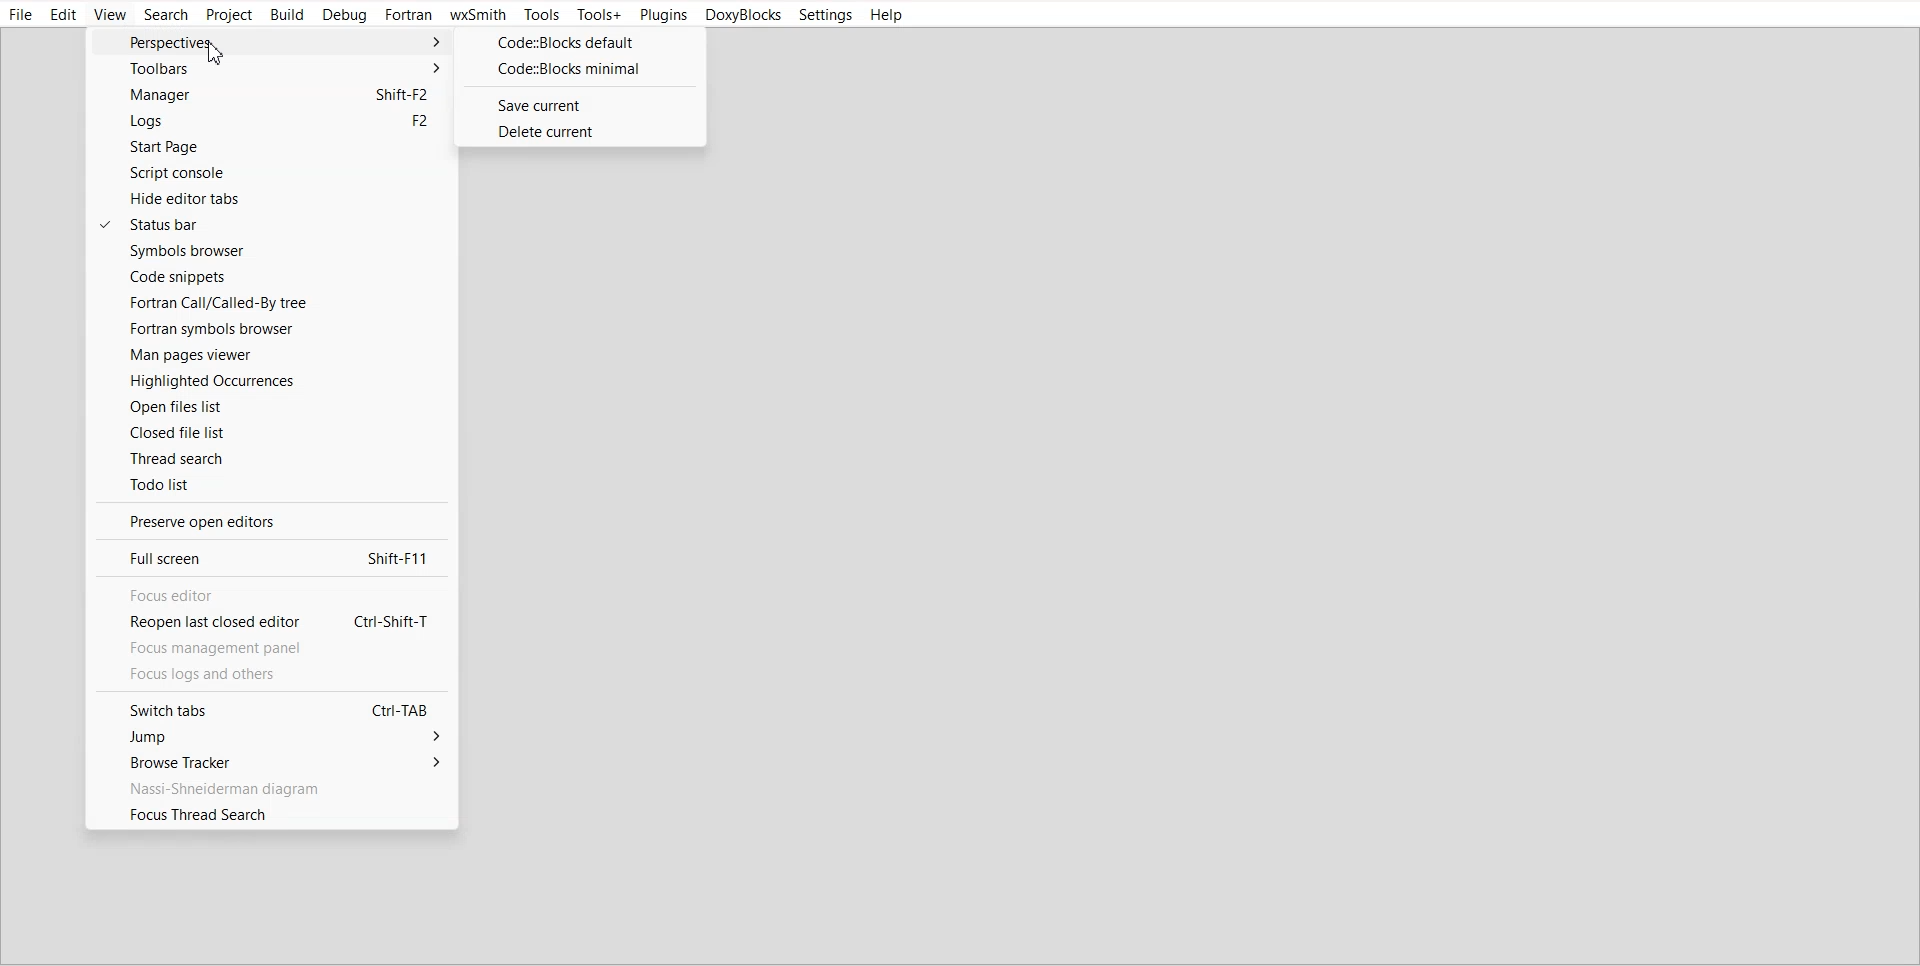 Image resolution: width=1920 pixels, height=966 pixels. I want to click on Logs, so click(267, 122).